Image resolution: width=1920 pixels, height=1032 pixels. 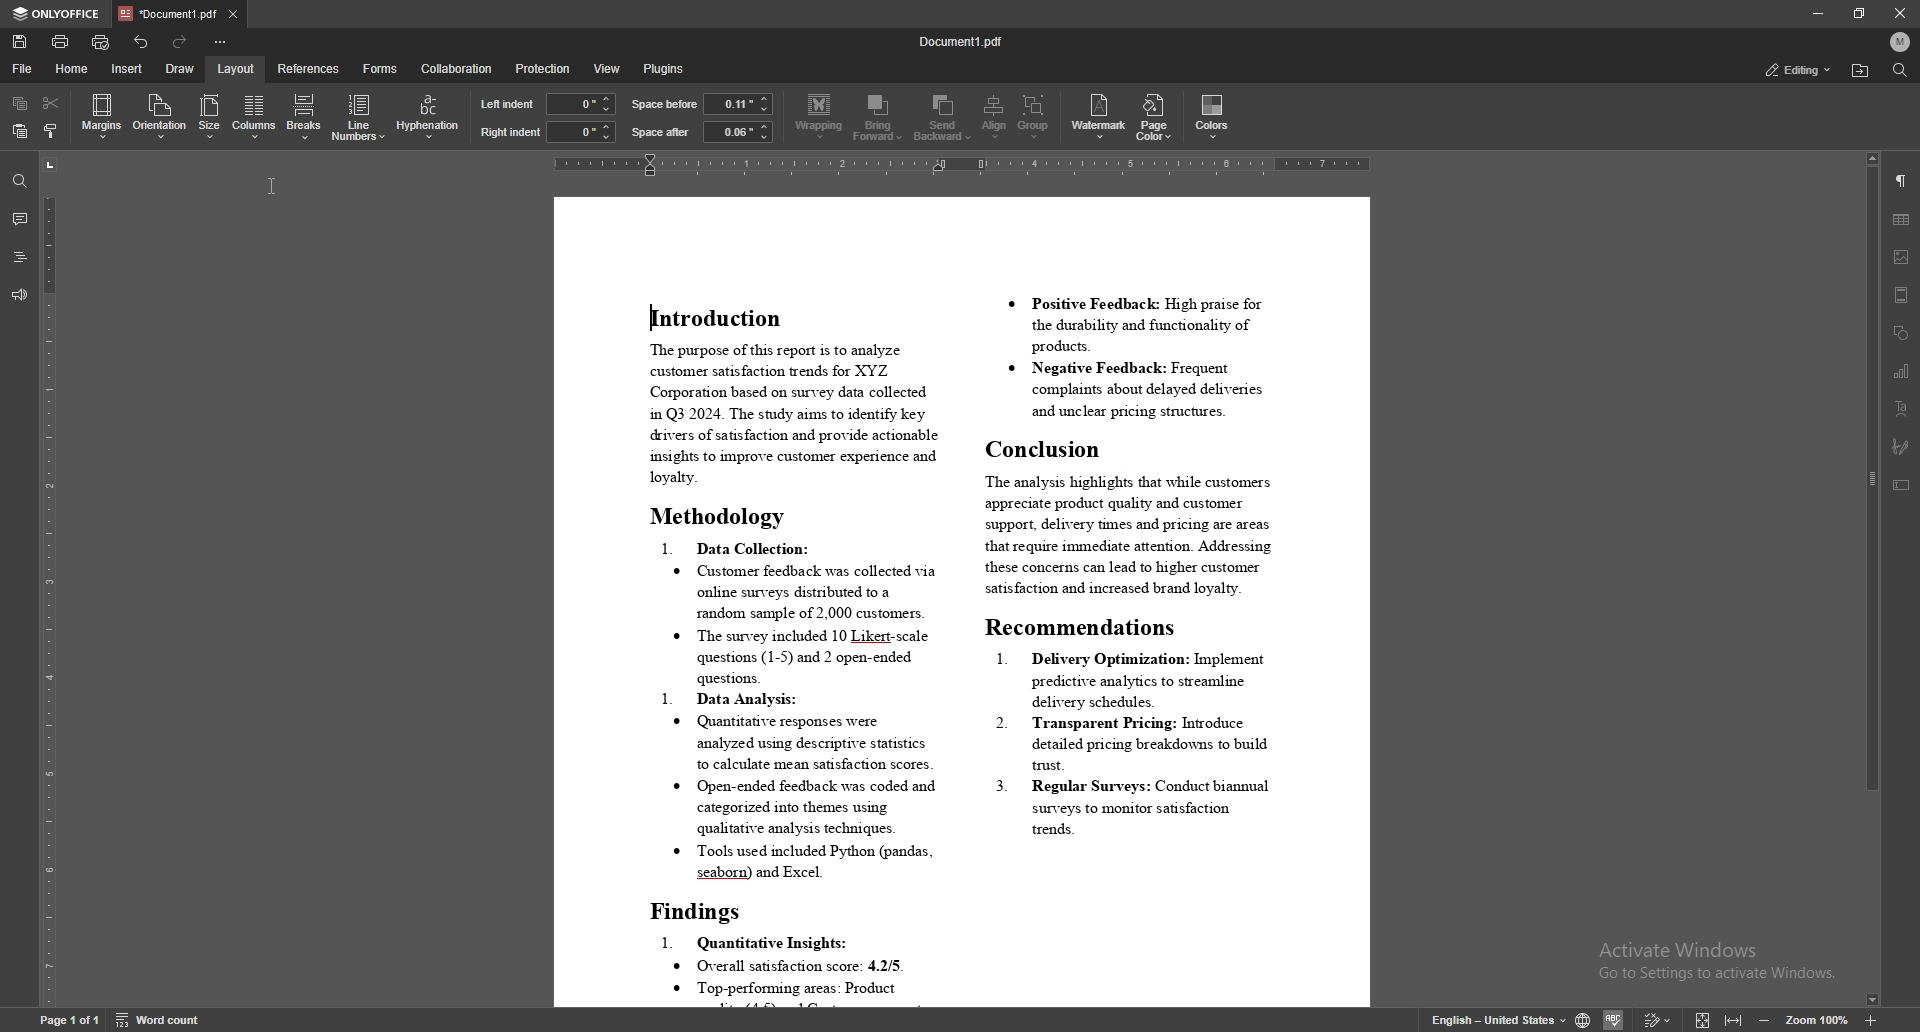 I want to click on protection, so click(x=543, y=67).